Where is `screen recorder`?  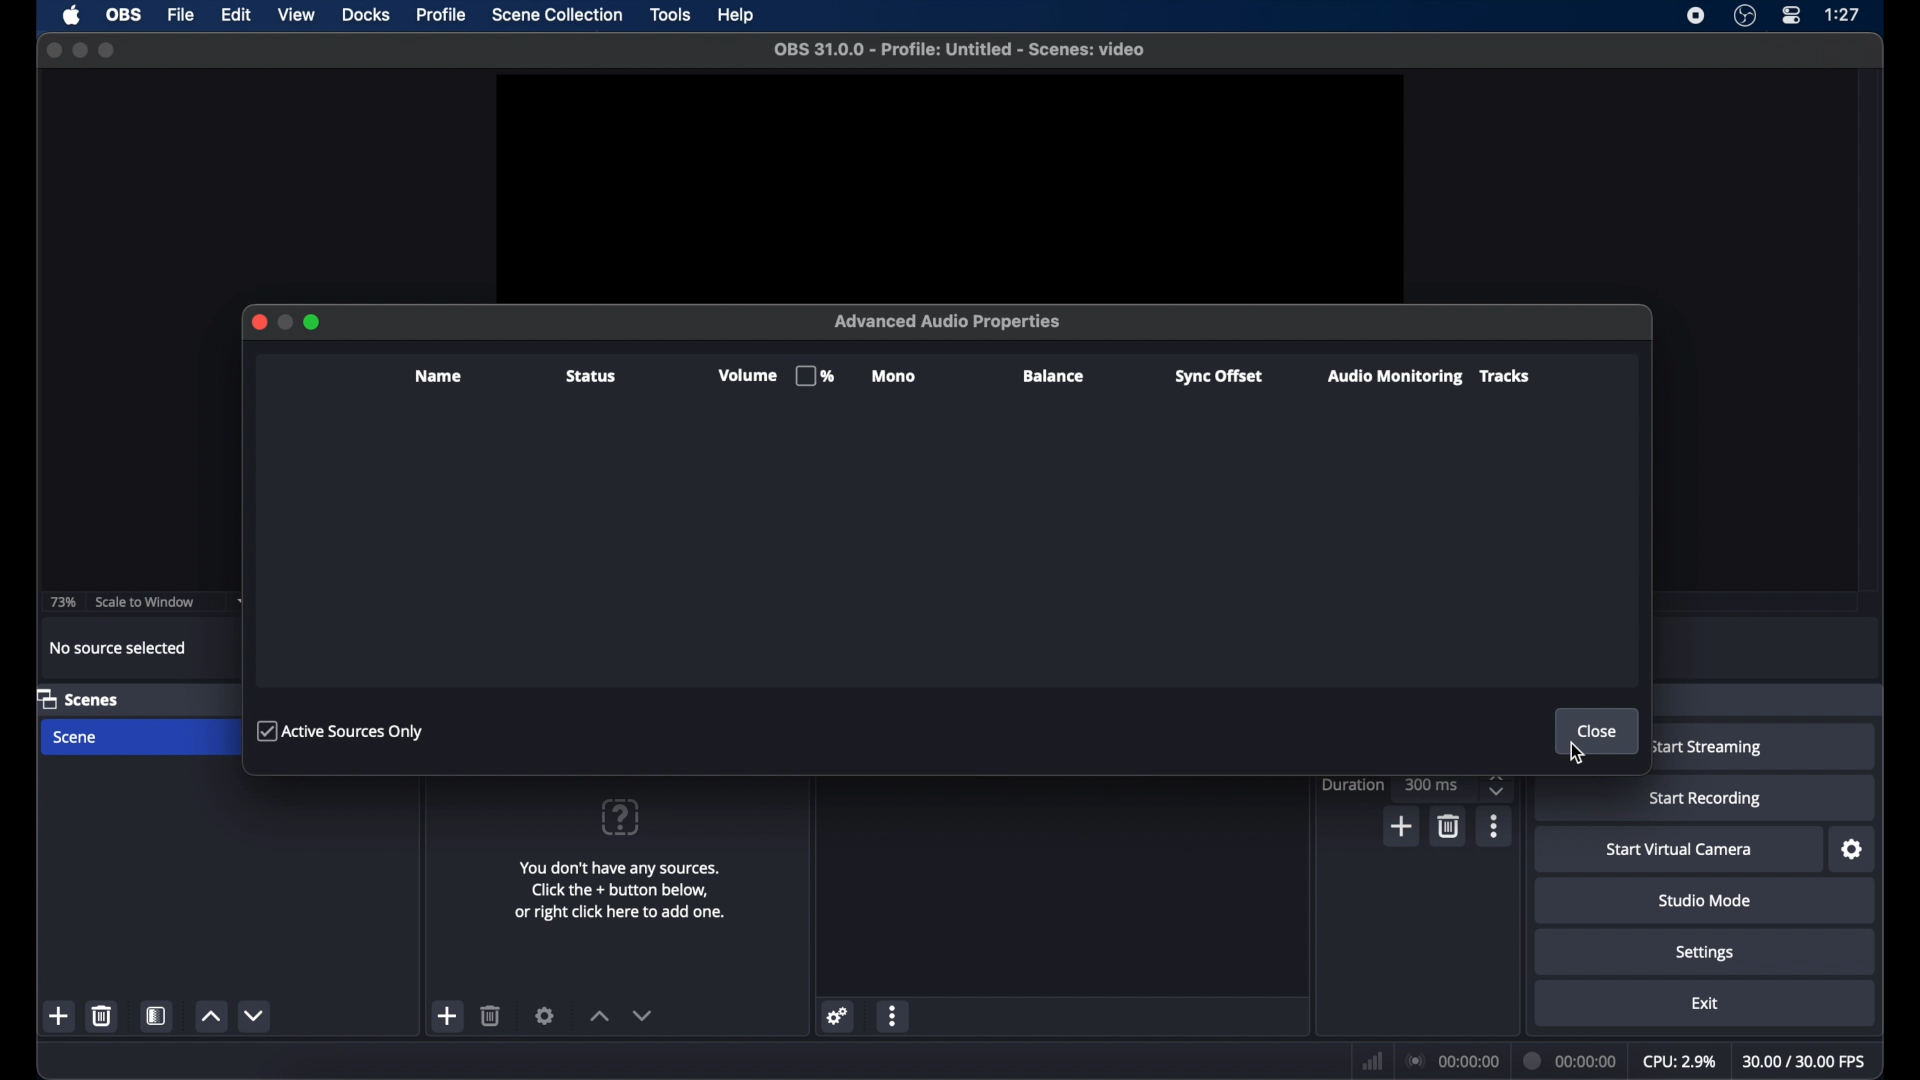 screen recorder is located at coordinates (1693, 17).